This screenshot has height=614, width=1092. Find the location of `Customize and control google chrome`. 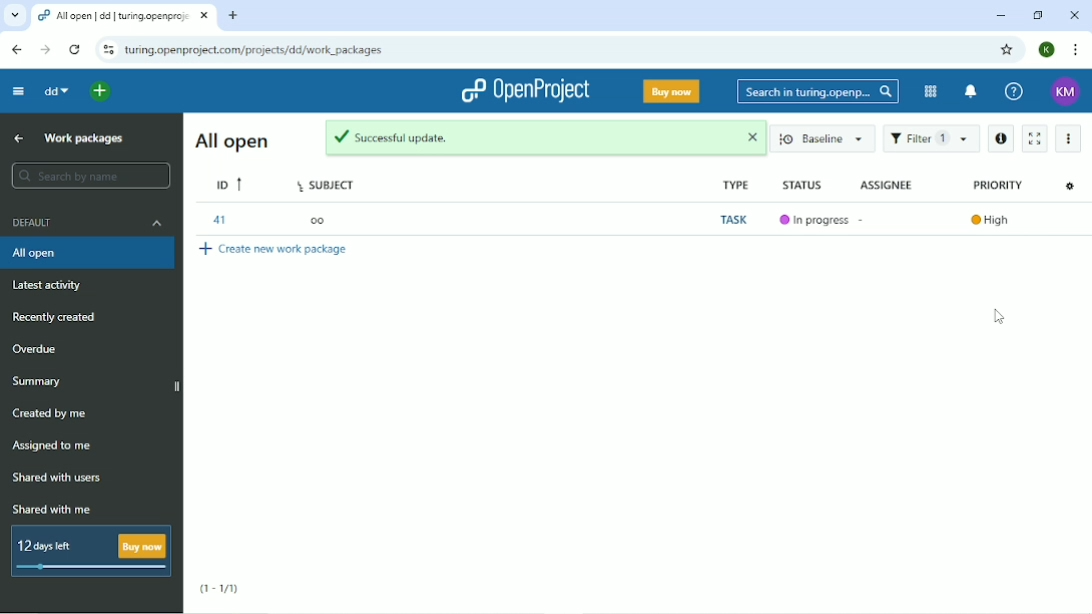

Customize and control google chrome is located at coordinates (1074, 48).